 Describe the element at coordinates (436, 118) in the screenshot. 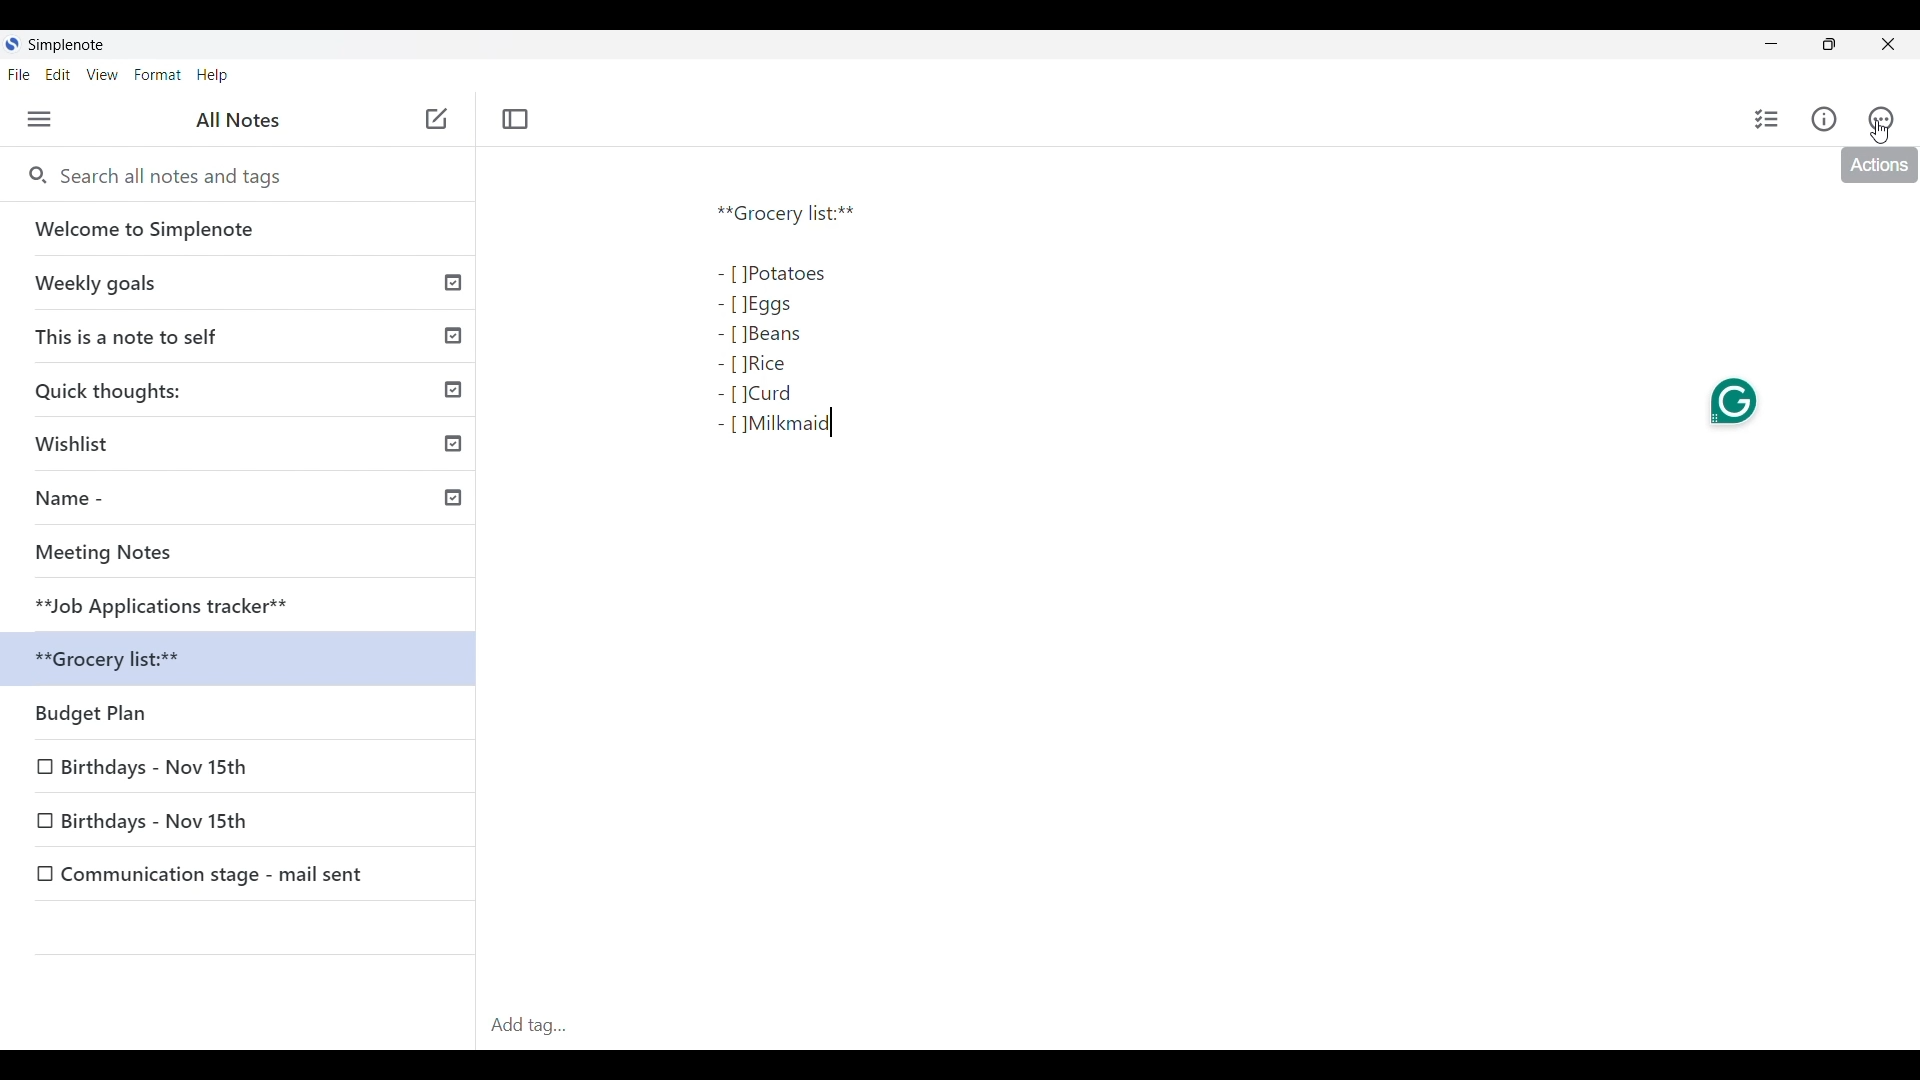

I see `Click to add note` at that location.